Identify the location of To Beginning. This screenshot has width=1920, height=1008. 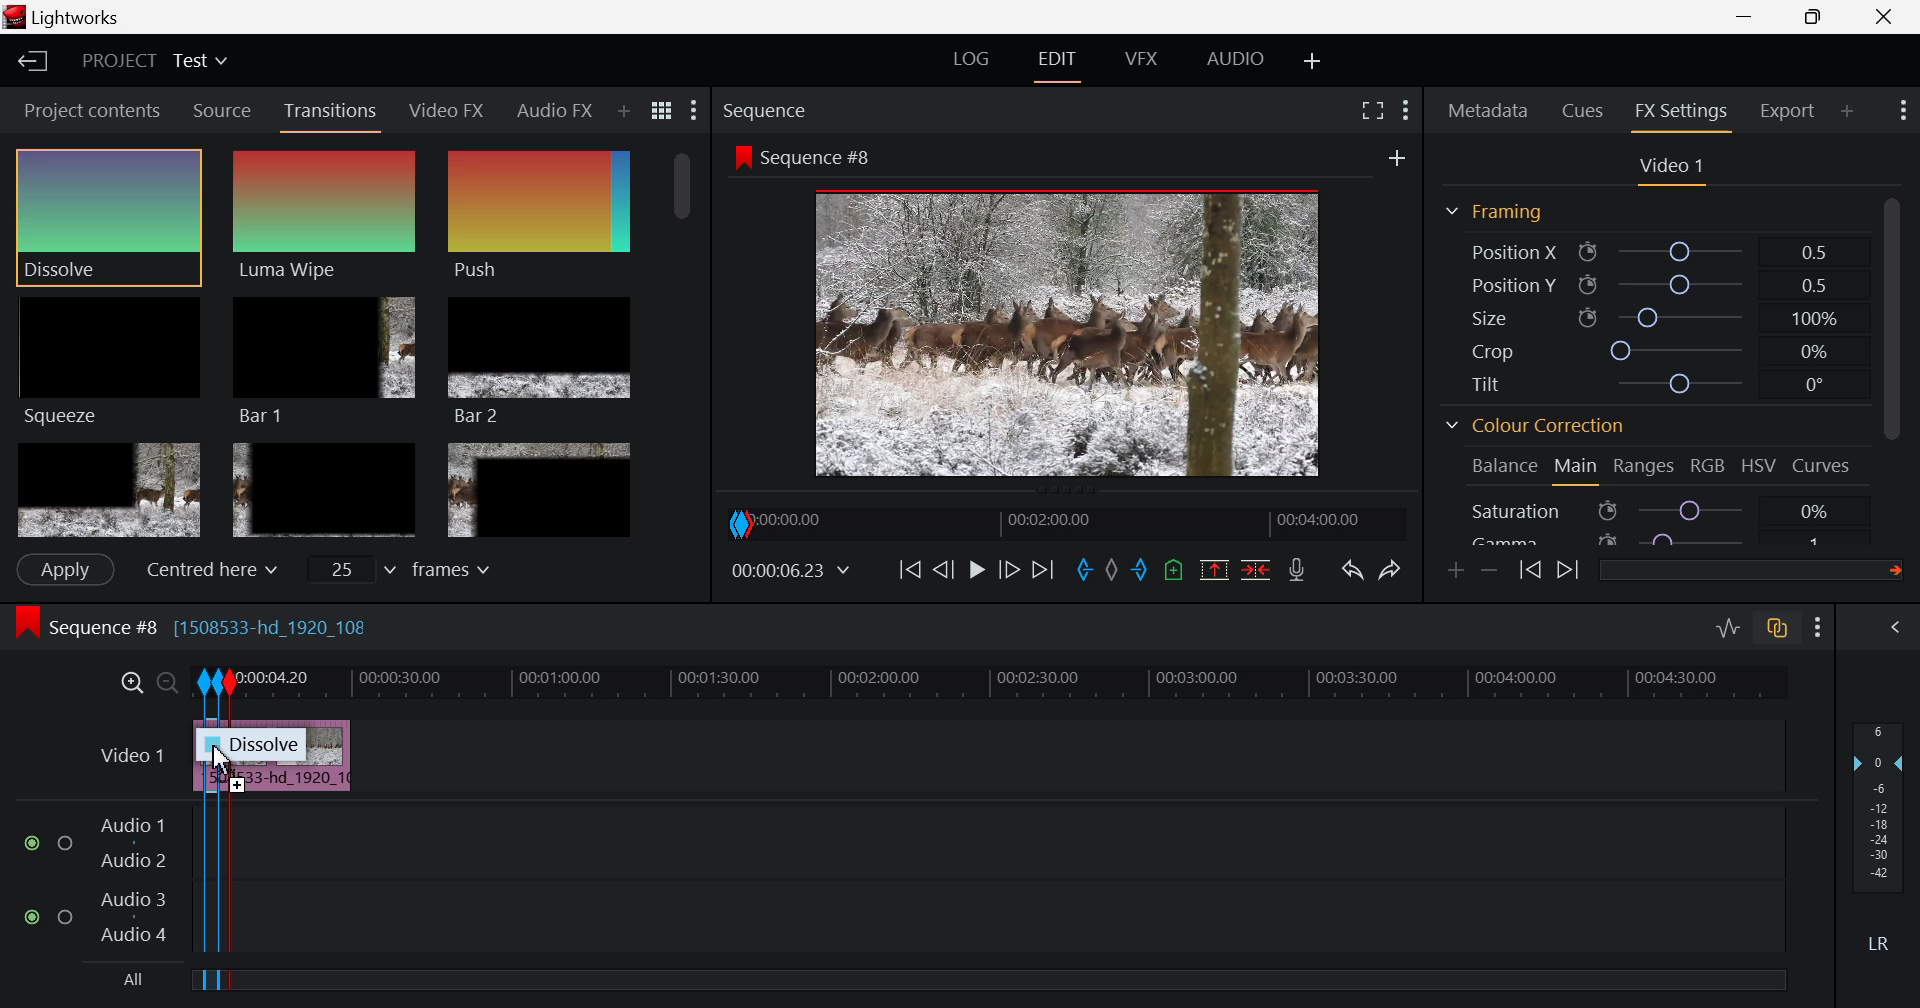
(907, 571).